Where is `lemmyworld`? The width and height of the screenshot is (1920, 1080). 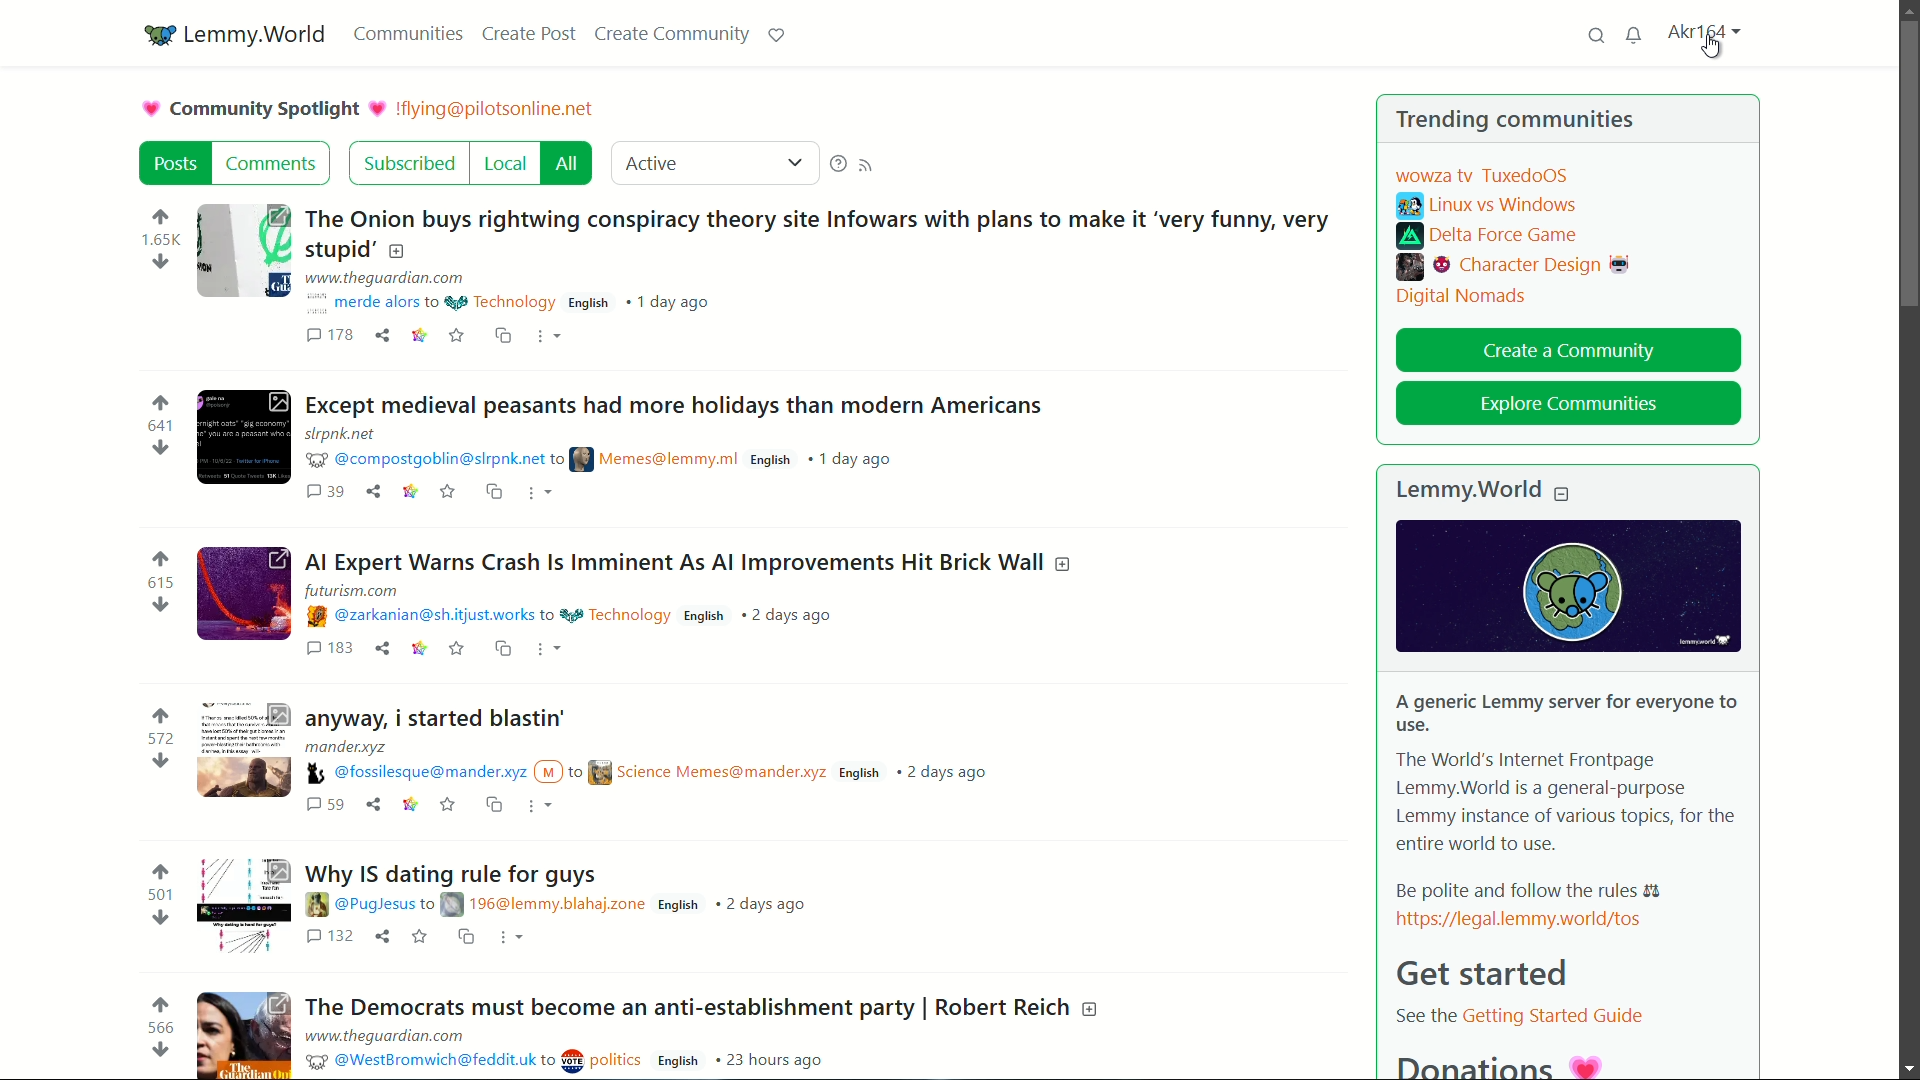
lemmyworld is located at coordinates (1470, 491).